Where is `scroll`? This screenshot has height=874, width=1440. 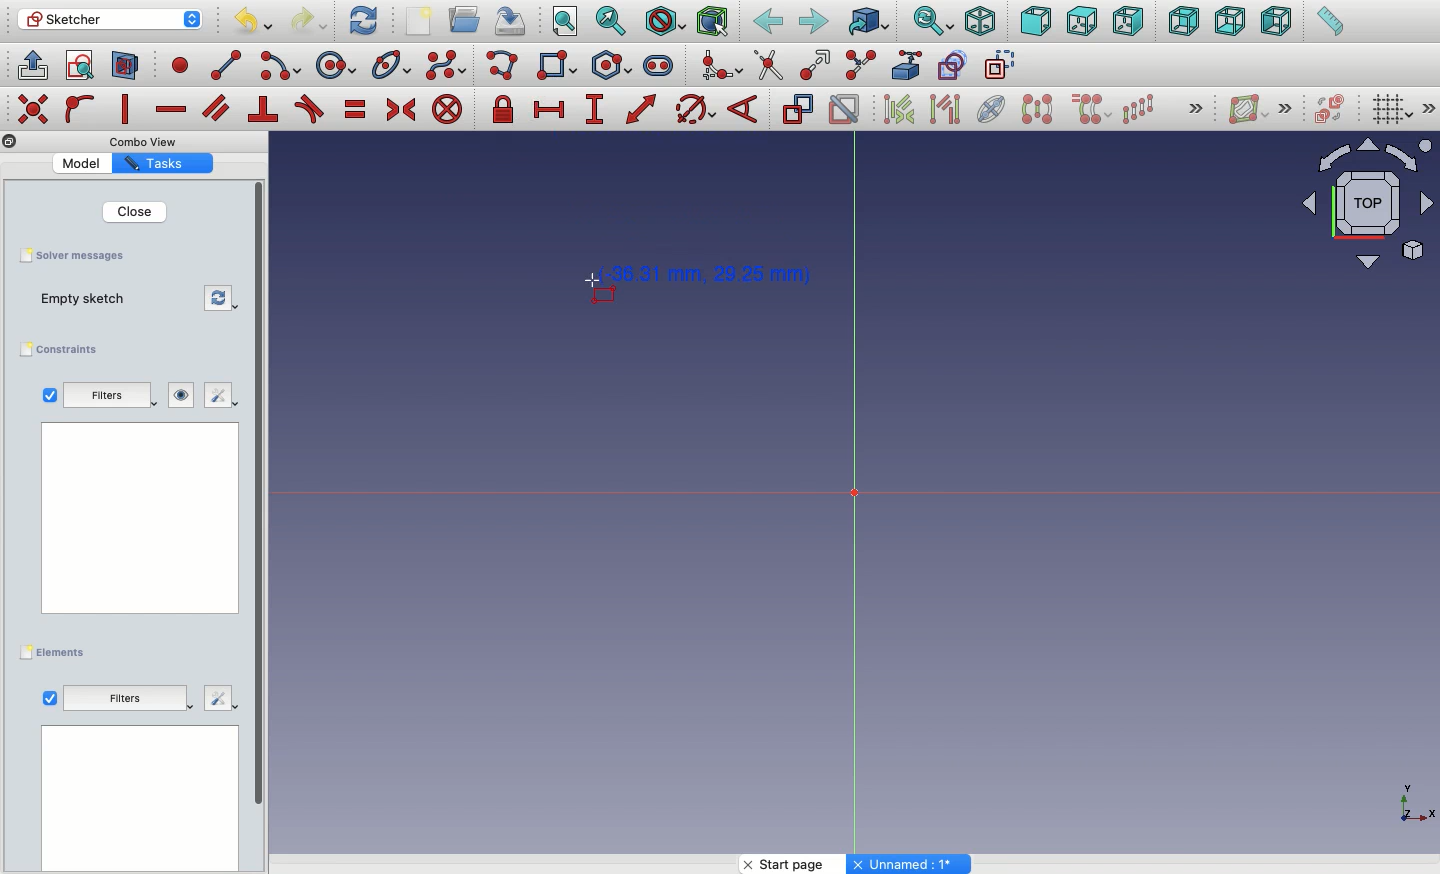
scroll is located at coordinates (261, 525).